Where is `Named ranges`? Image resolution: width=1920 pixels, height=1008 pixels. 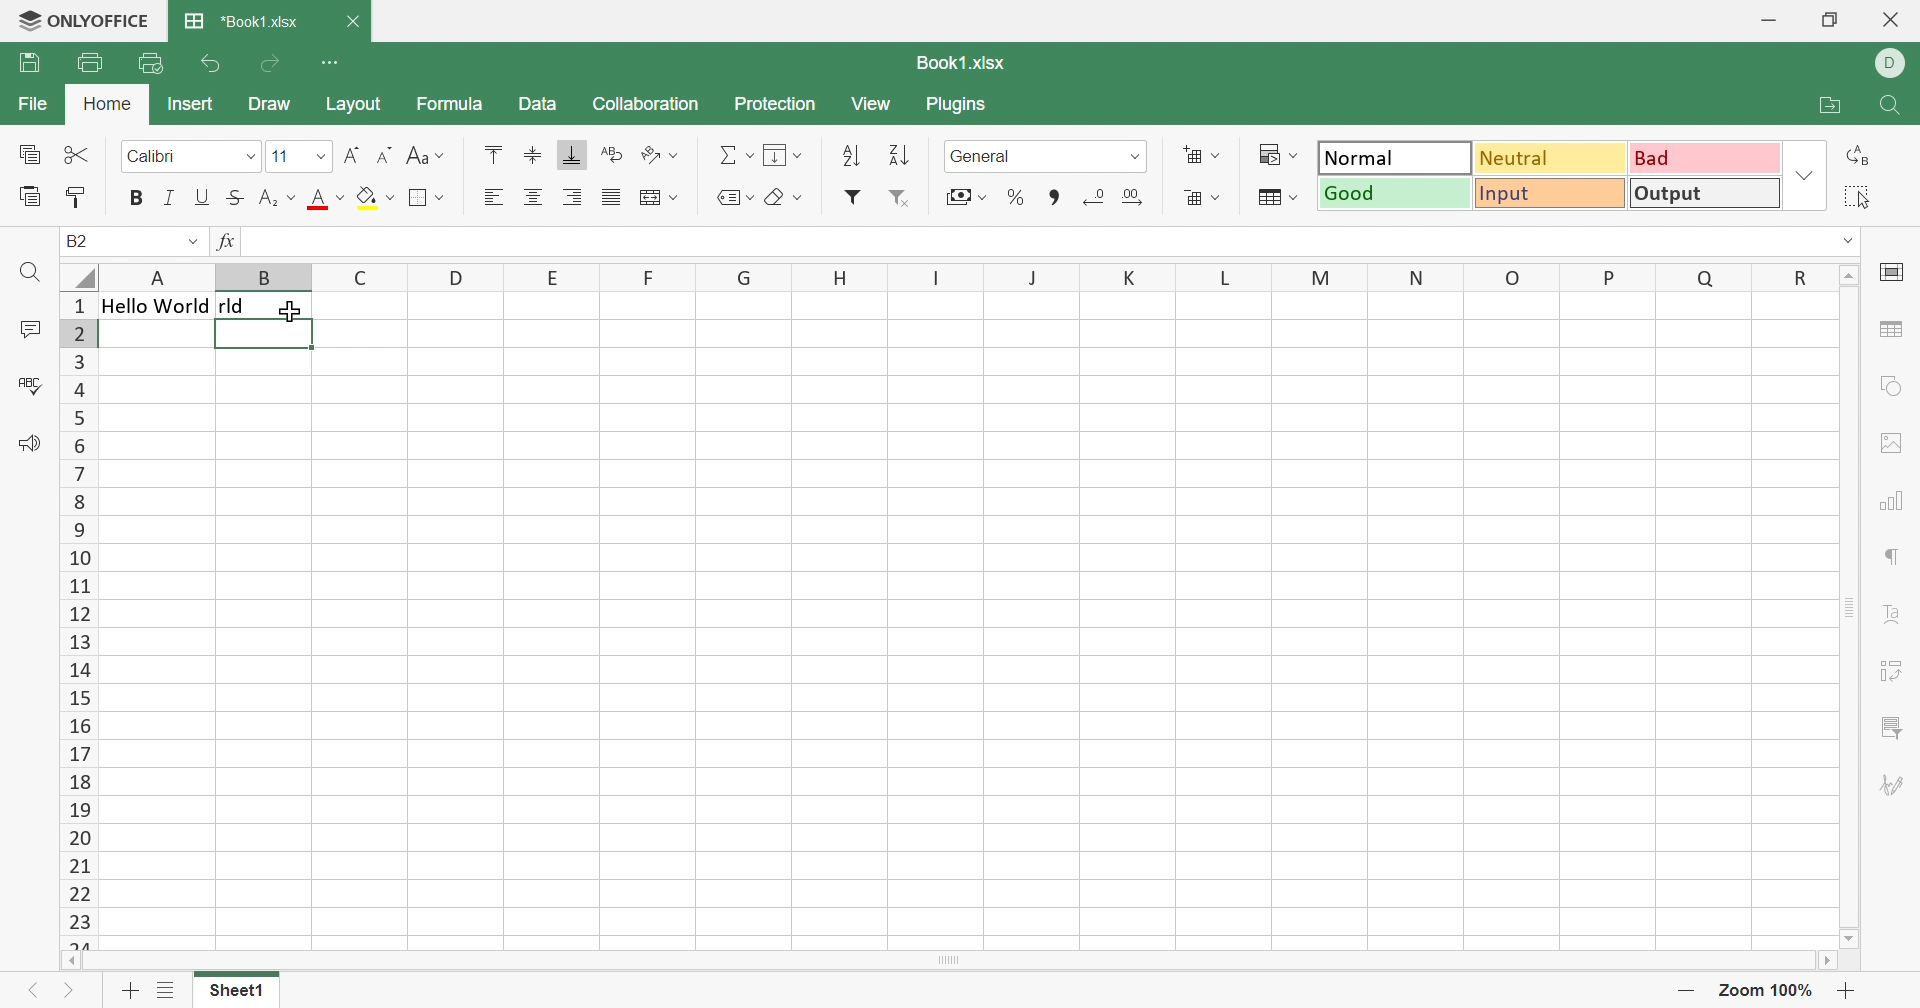
Named ranges is located at coordinates (736, 200).